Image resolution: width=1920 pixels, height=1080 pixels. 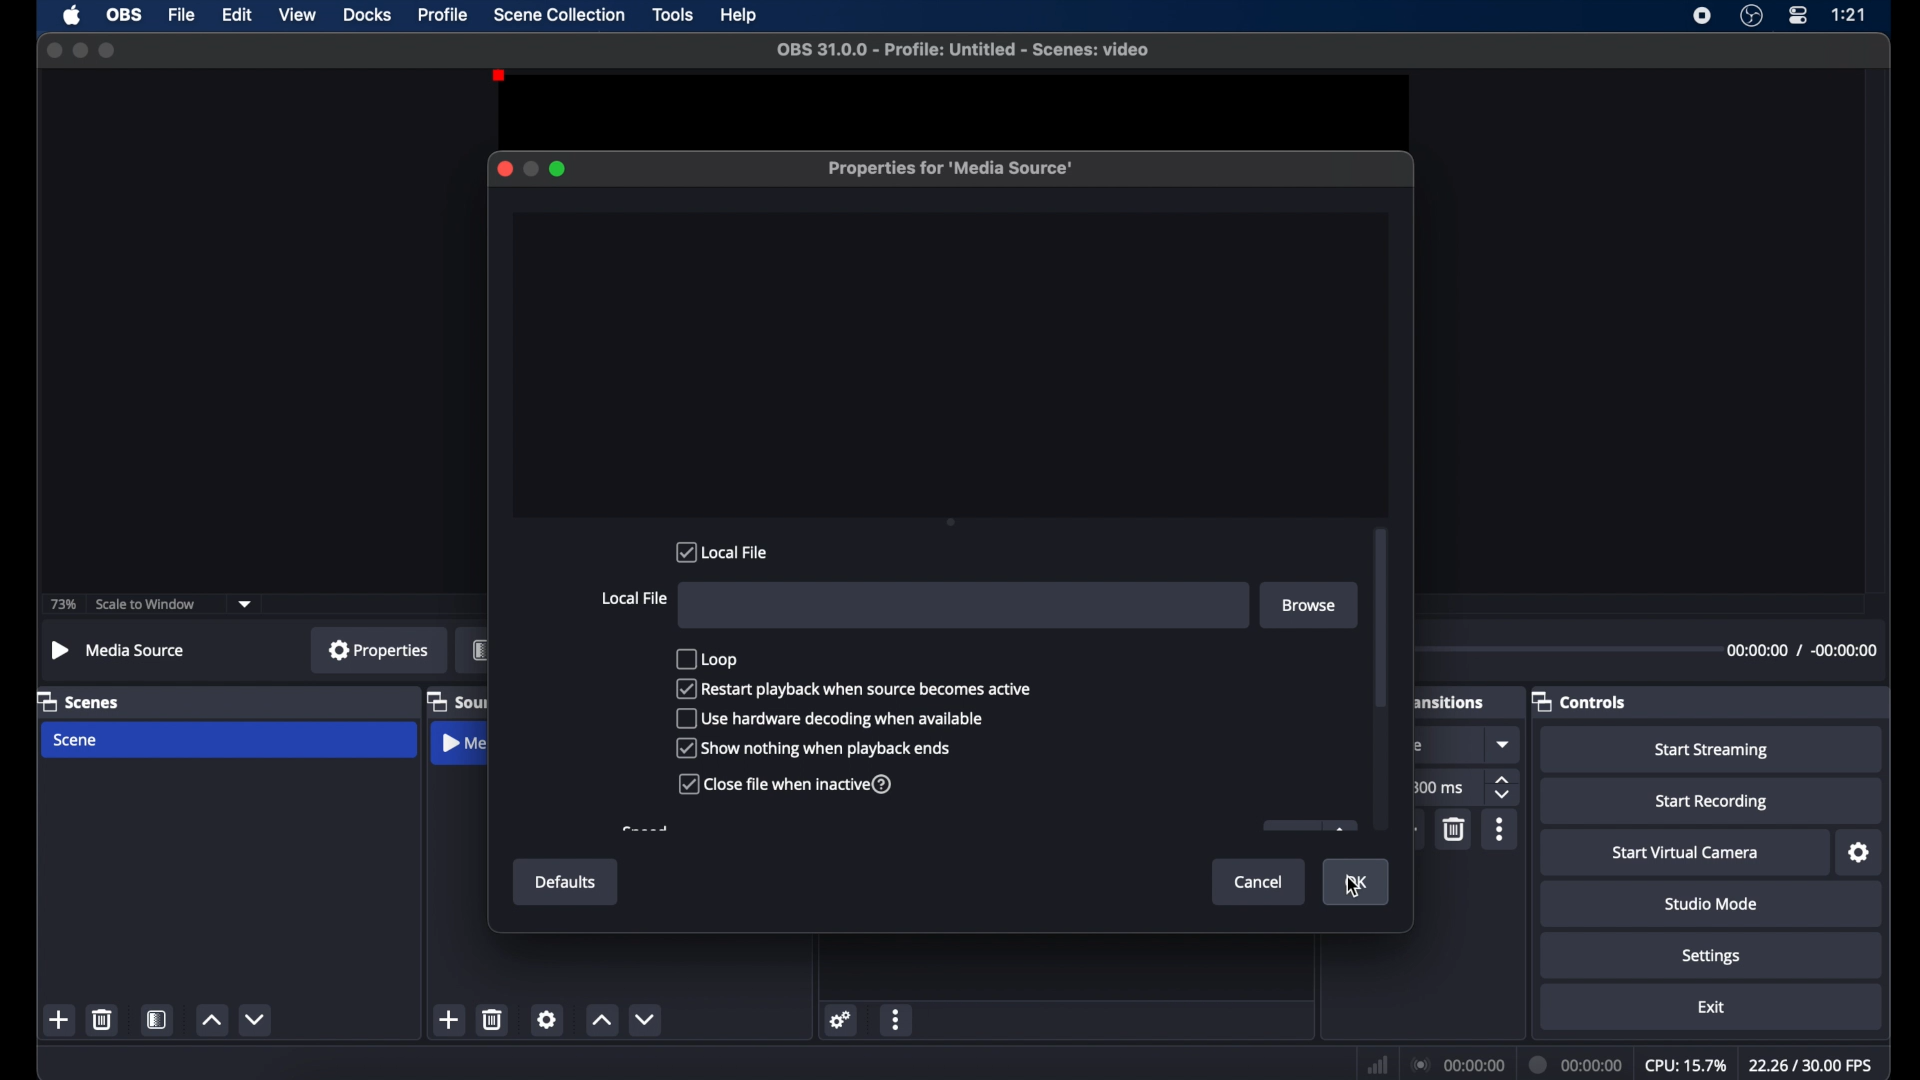 I want to click on scene transitions, so click(x=1451, y=703).